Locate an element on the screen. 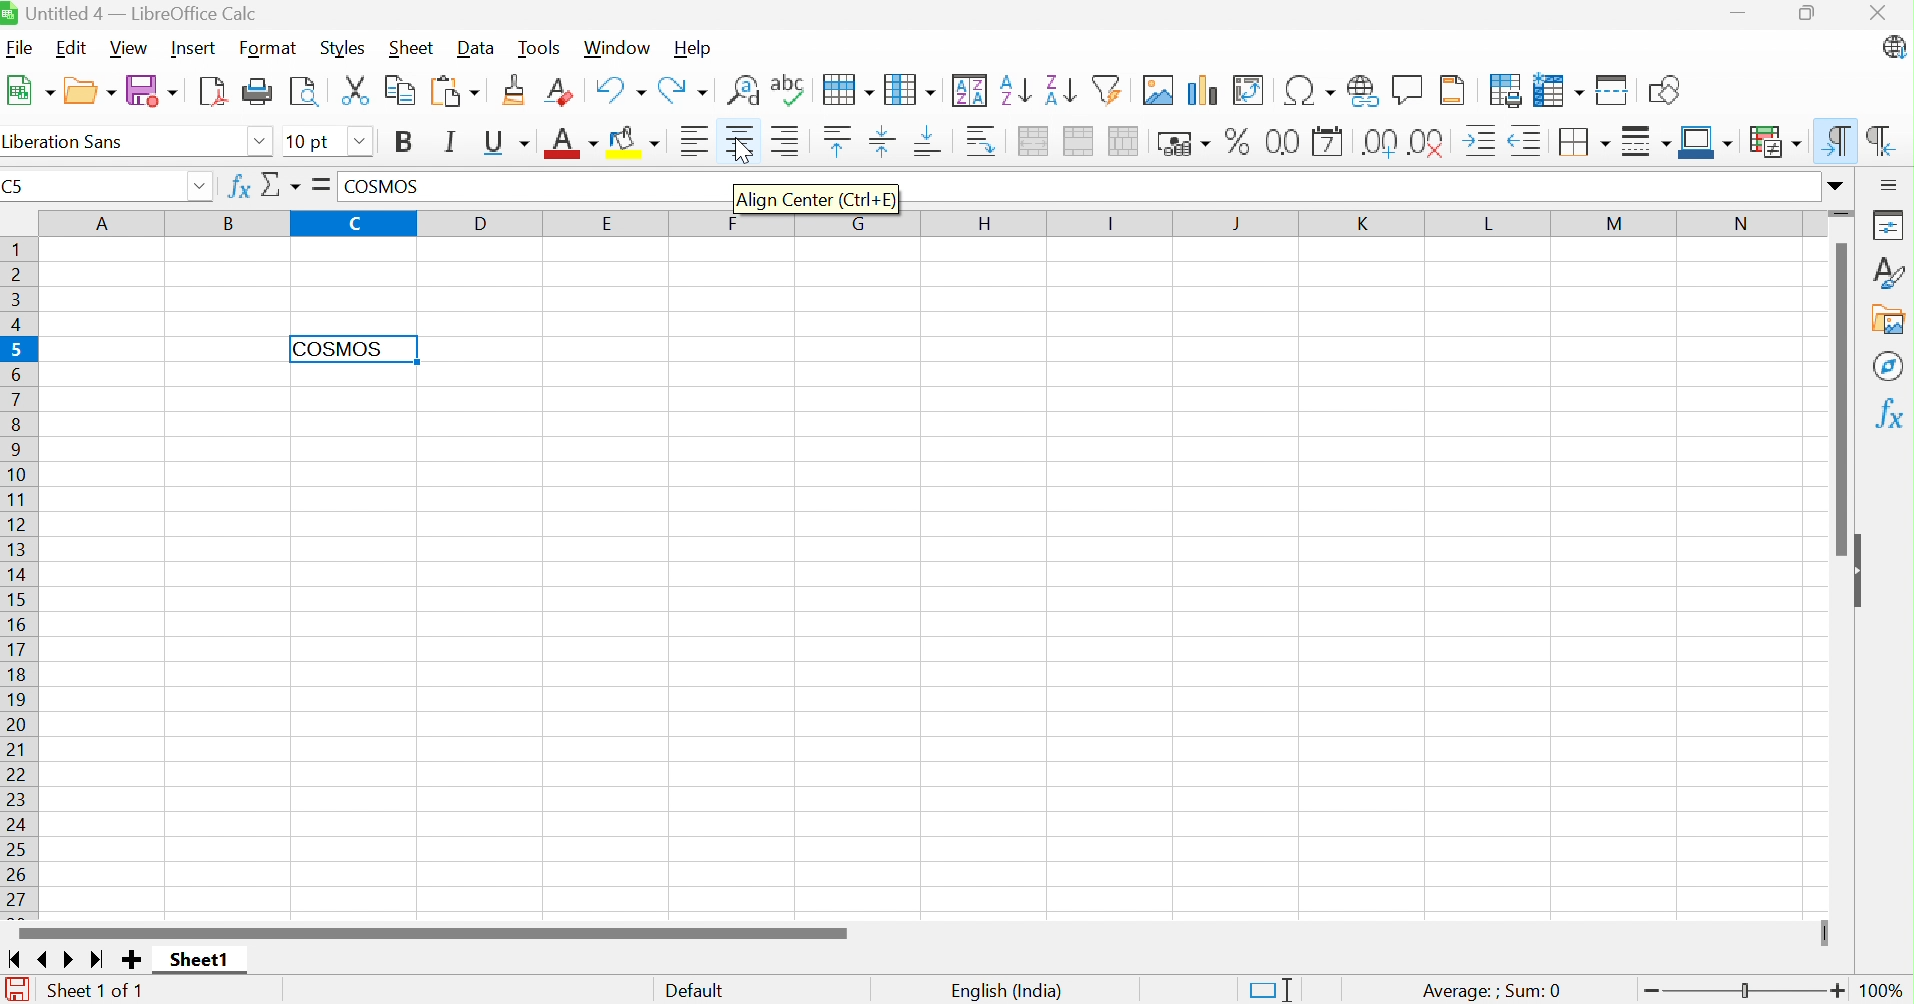  Merge and Center or Unmerge cells depending on the current toggle state is located at coordinates (1032, 140).